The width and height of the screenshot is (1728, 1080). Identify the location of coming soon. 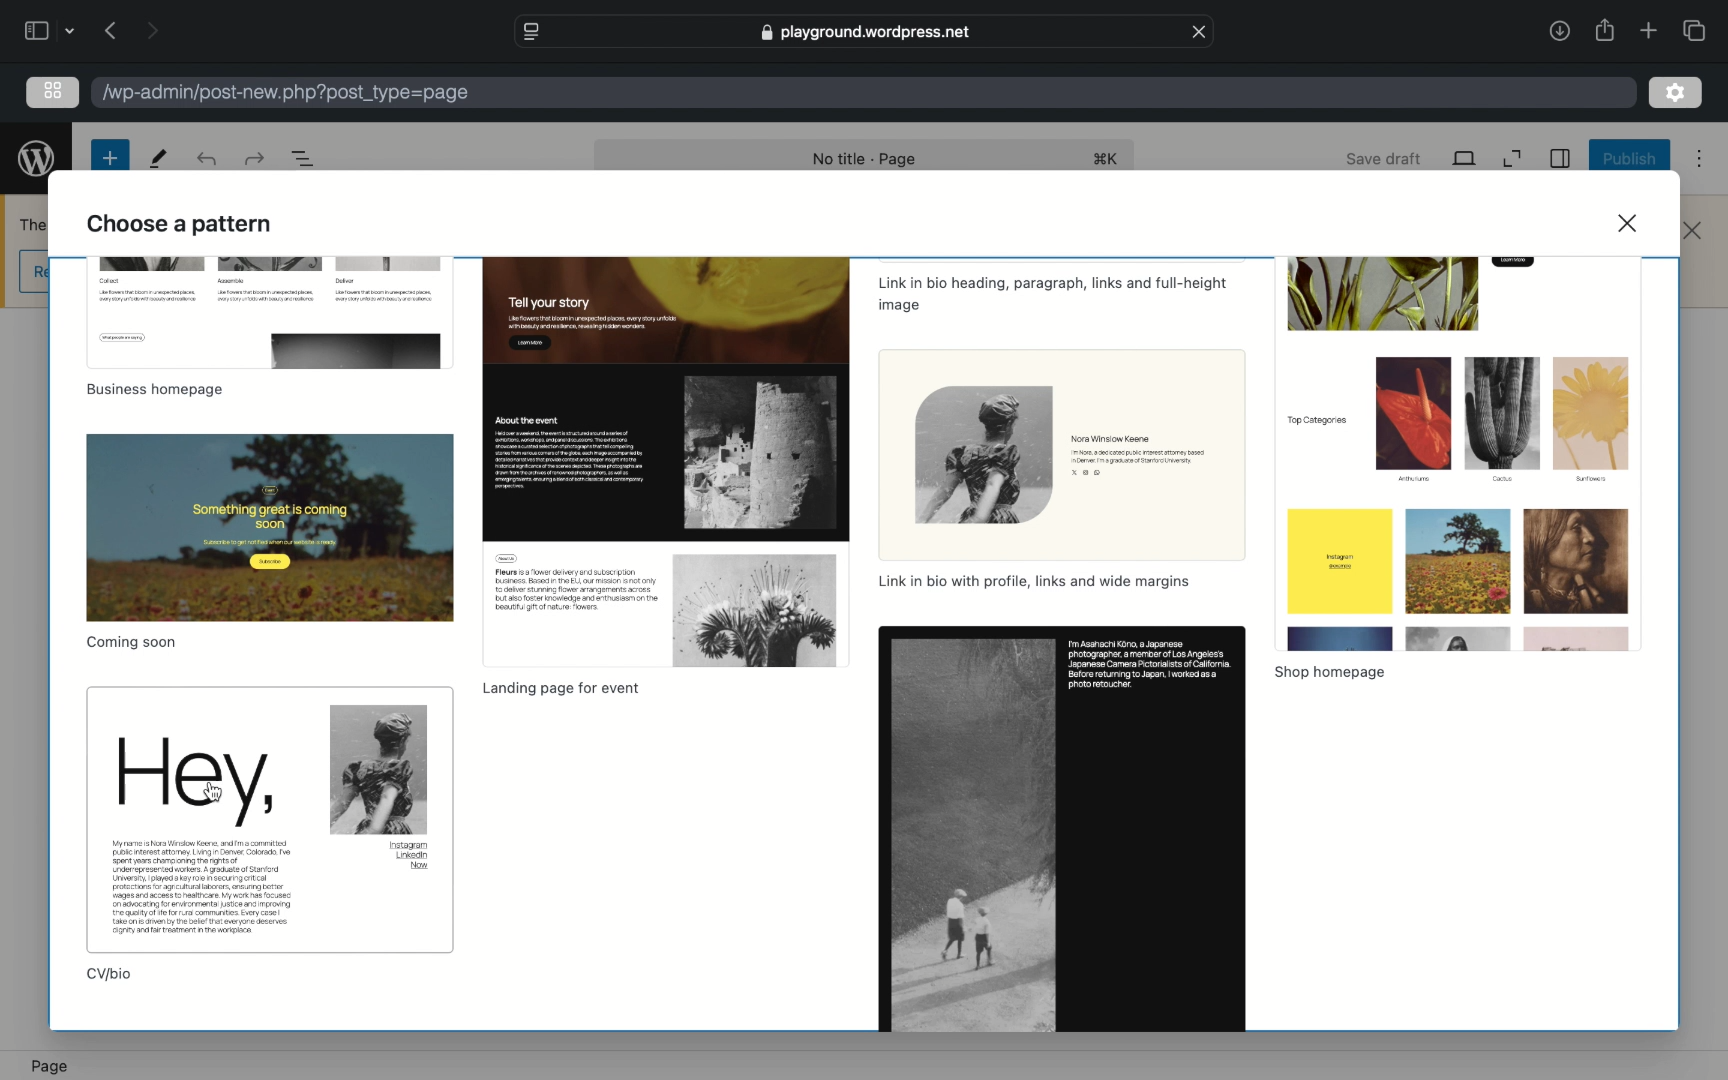
(132, 641).